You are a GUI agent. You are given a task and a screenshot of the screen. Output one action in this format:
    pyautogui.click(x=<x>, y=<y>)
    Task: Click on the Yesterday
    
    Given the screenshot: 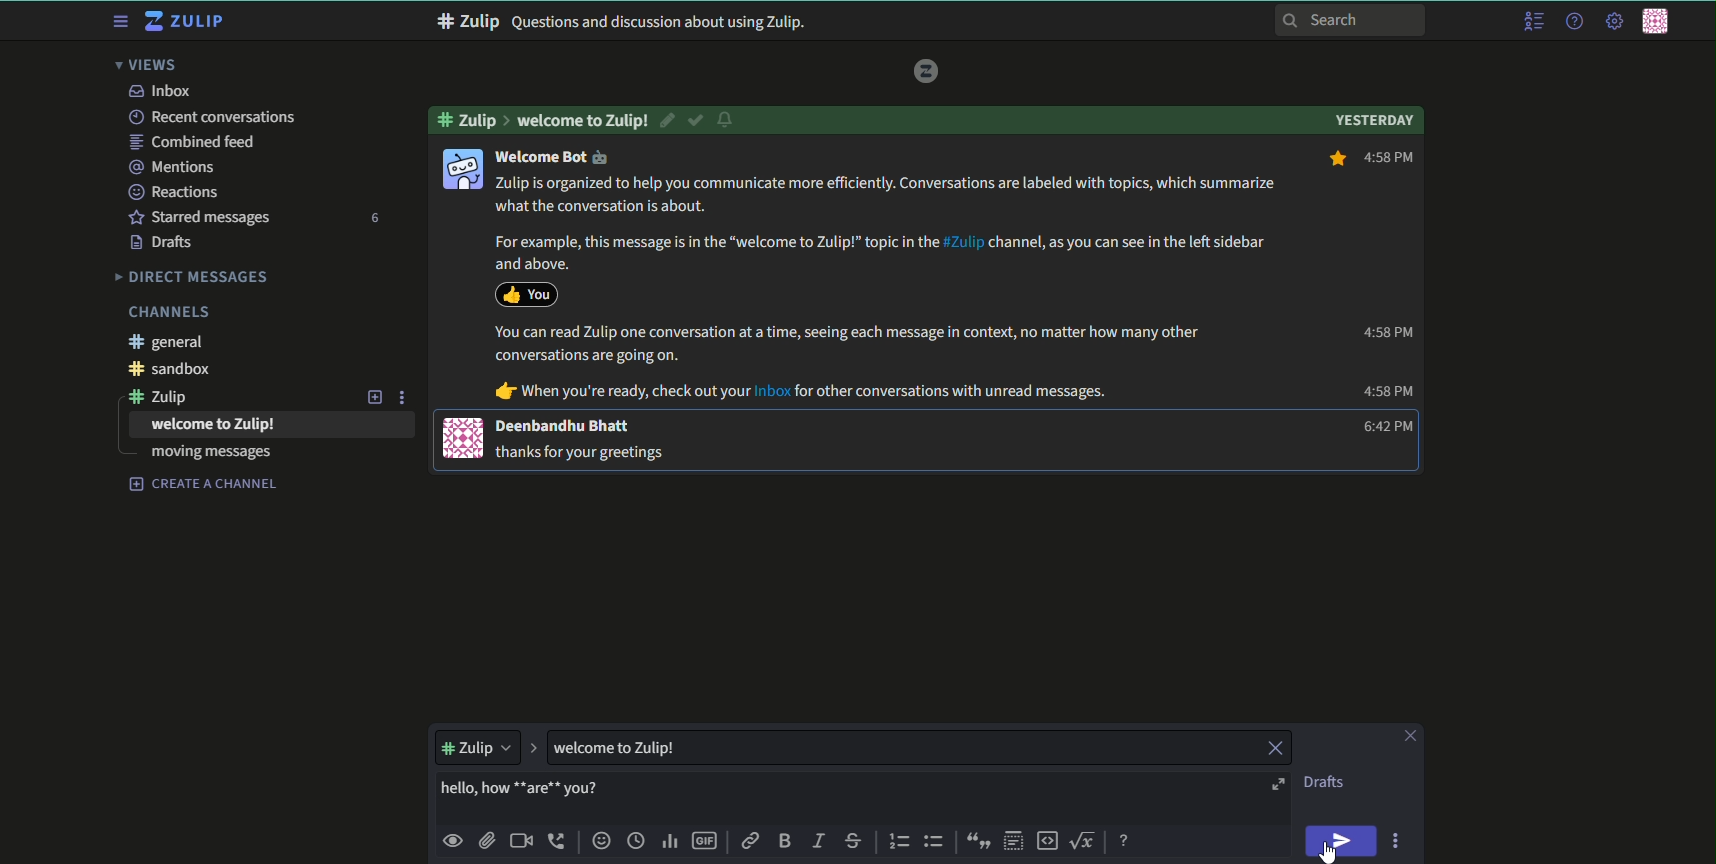 What is the action you would take?
    pyautogui.click(x=1374, y=118)
    